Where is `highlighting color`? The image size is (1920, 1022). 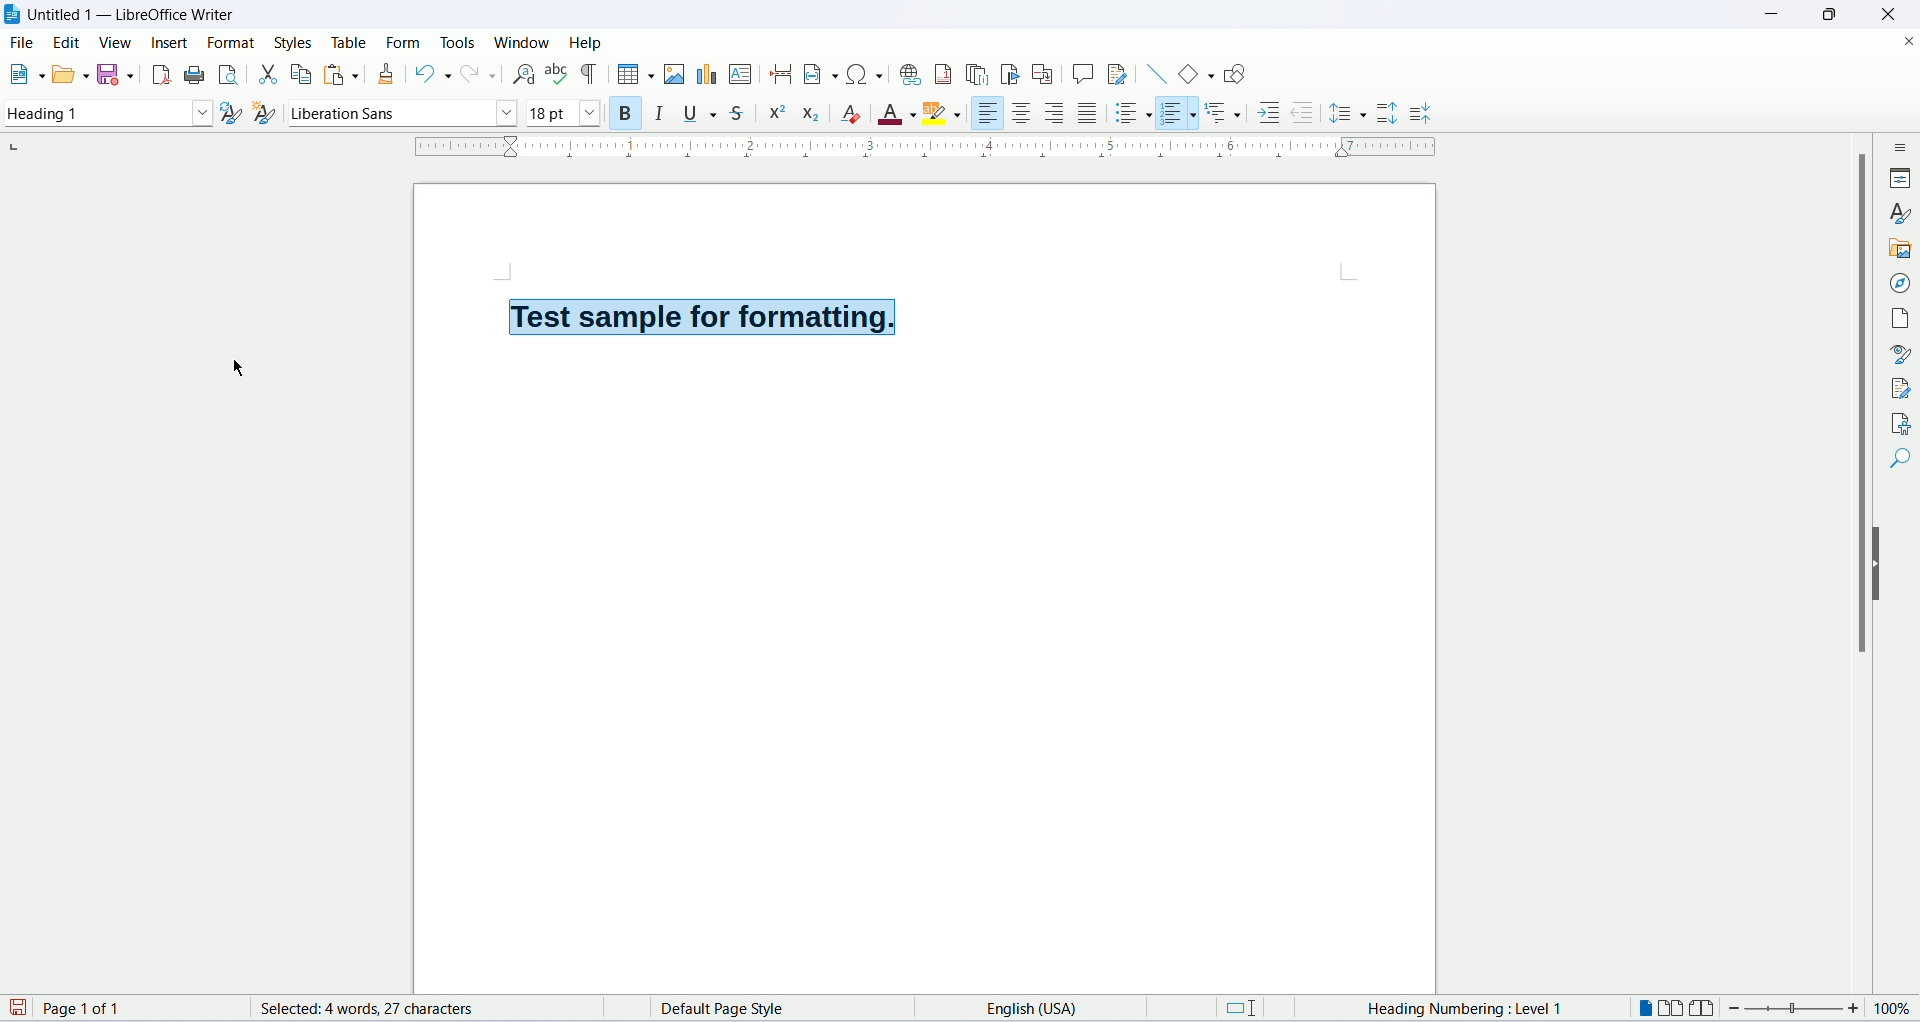 highlighting color is located at coordinates (949, 115).